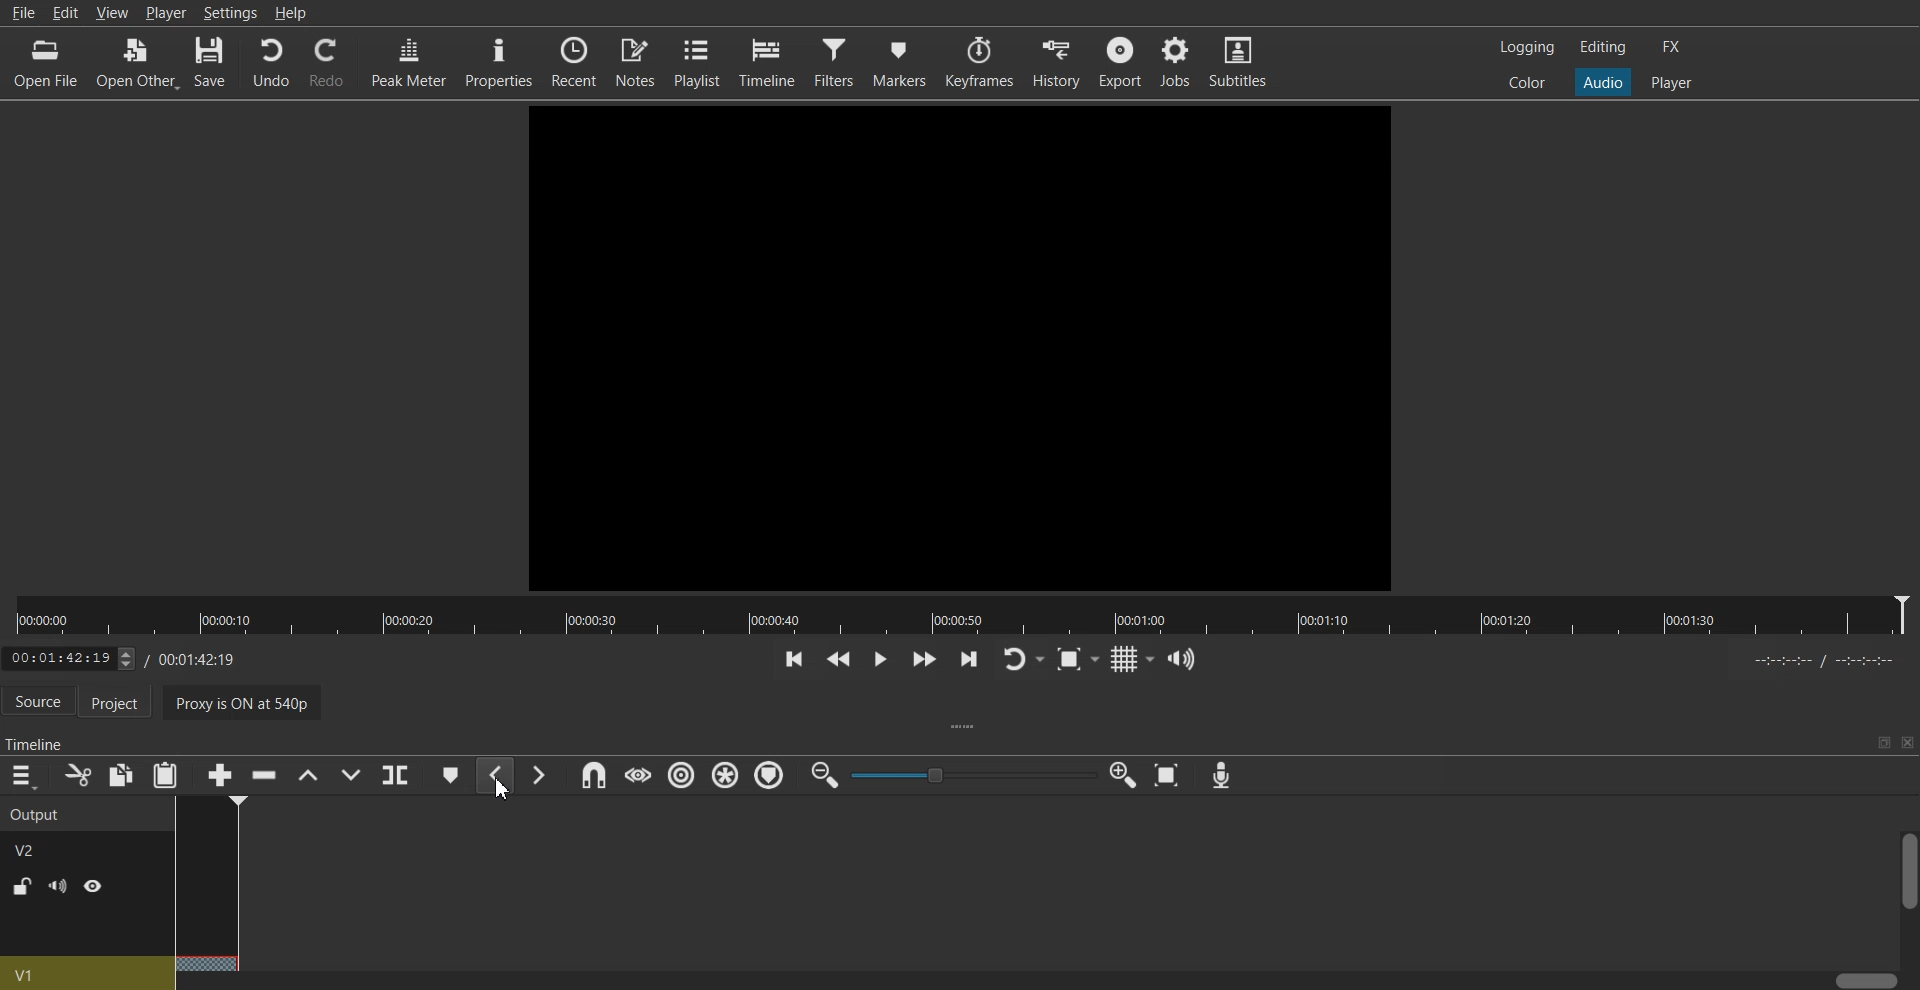 This screenshot has height=990, width=1920. I want to click on Settings, so click(231, 12).